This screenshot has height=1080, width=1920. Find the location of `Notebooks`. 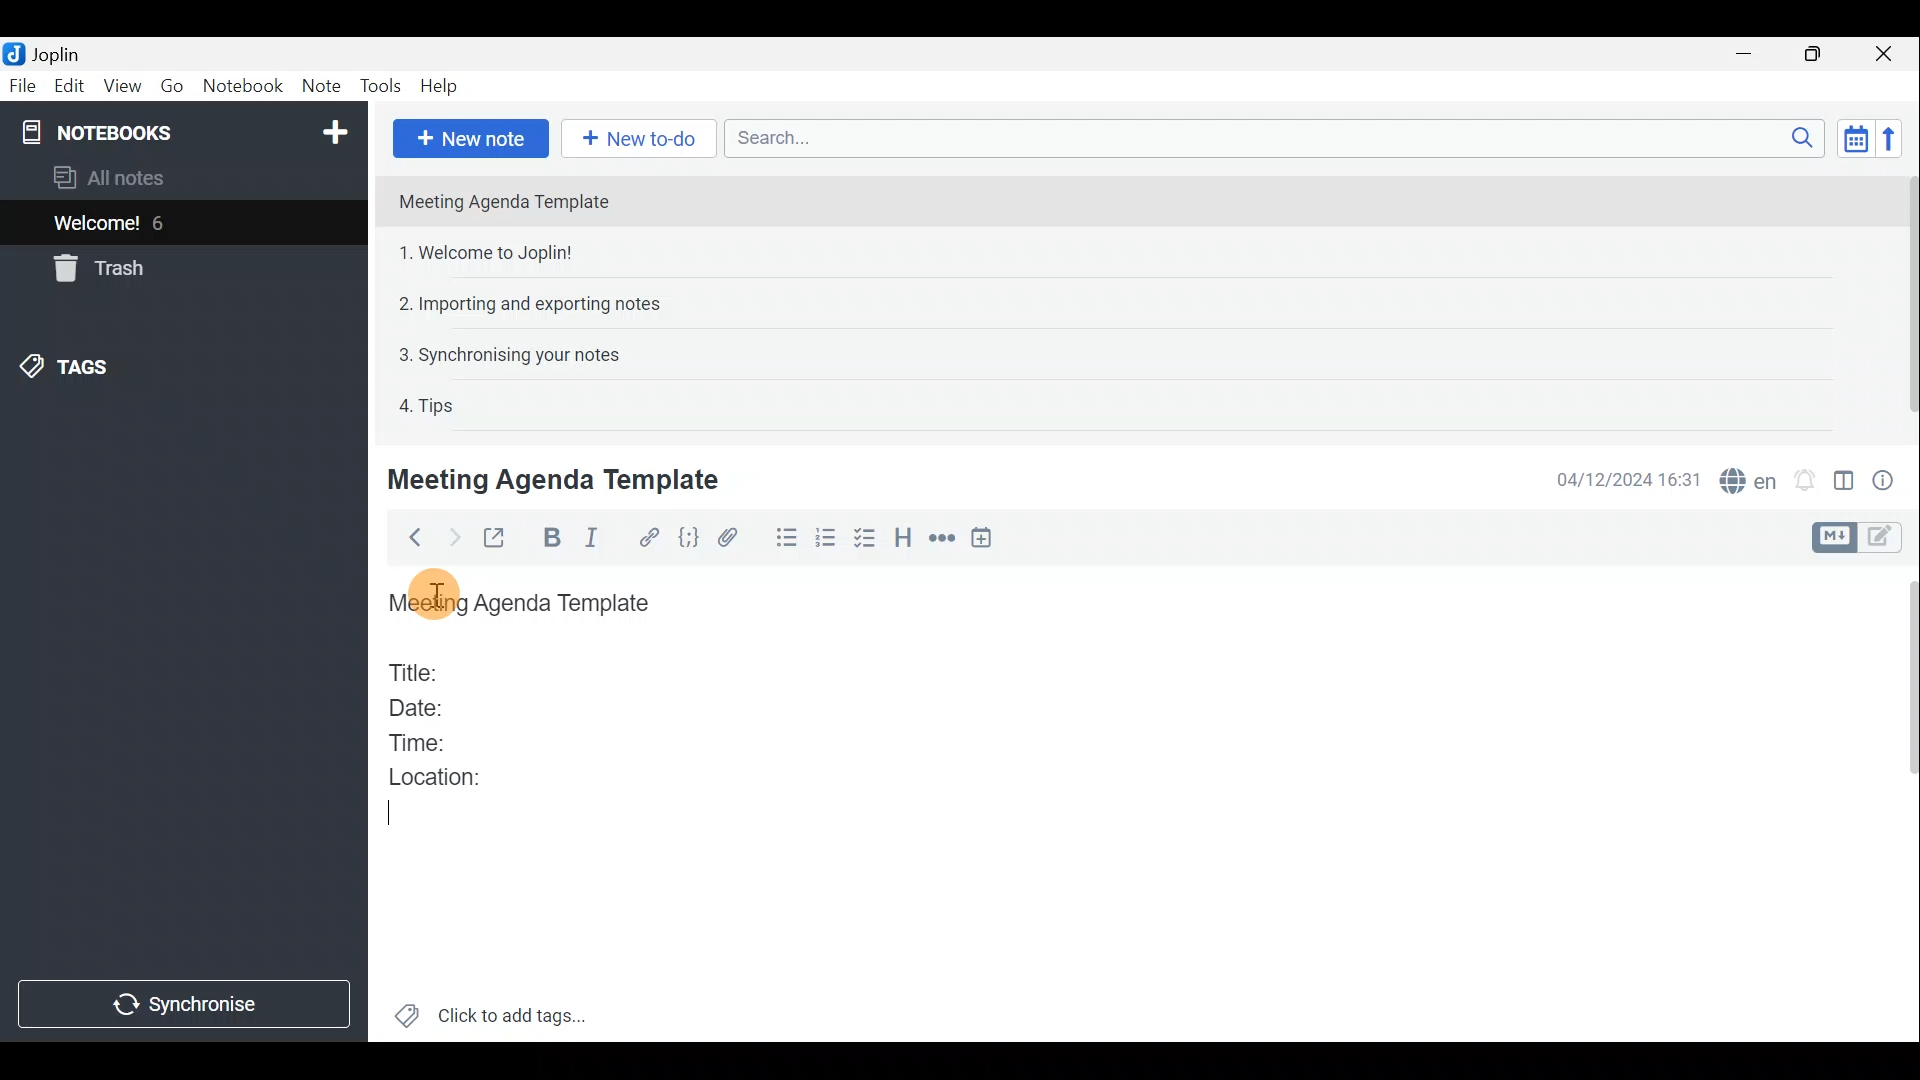

Notebooks is located at coordinates (187, 131).